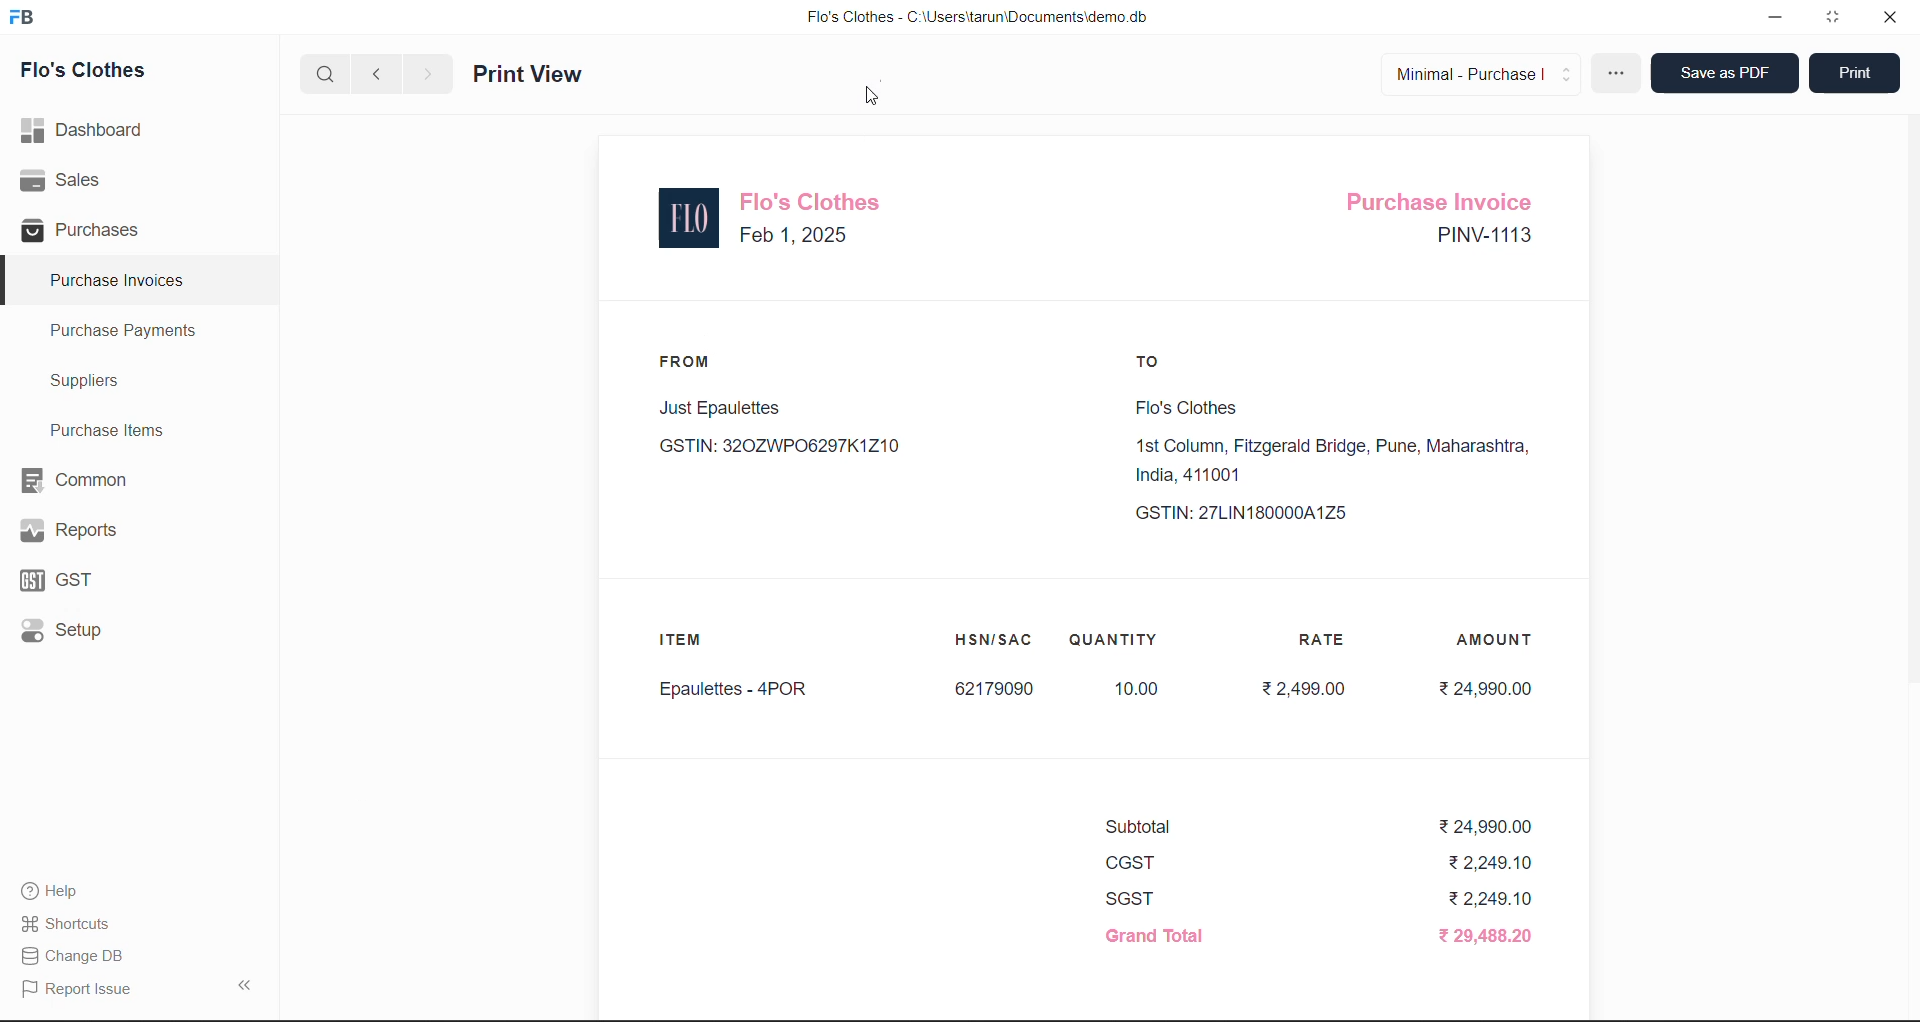 The height and width of the screenshot is (1022, 1920). What do you see at coordinates (87, 229) in the screenshot?
I see `Purchases` at bounding box center [87, 229].